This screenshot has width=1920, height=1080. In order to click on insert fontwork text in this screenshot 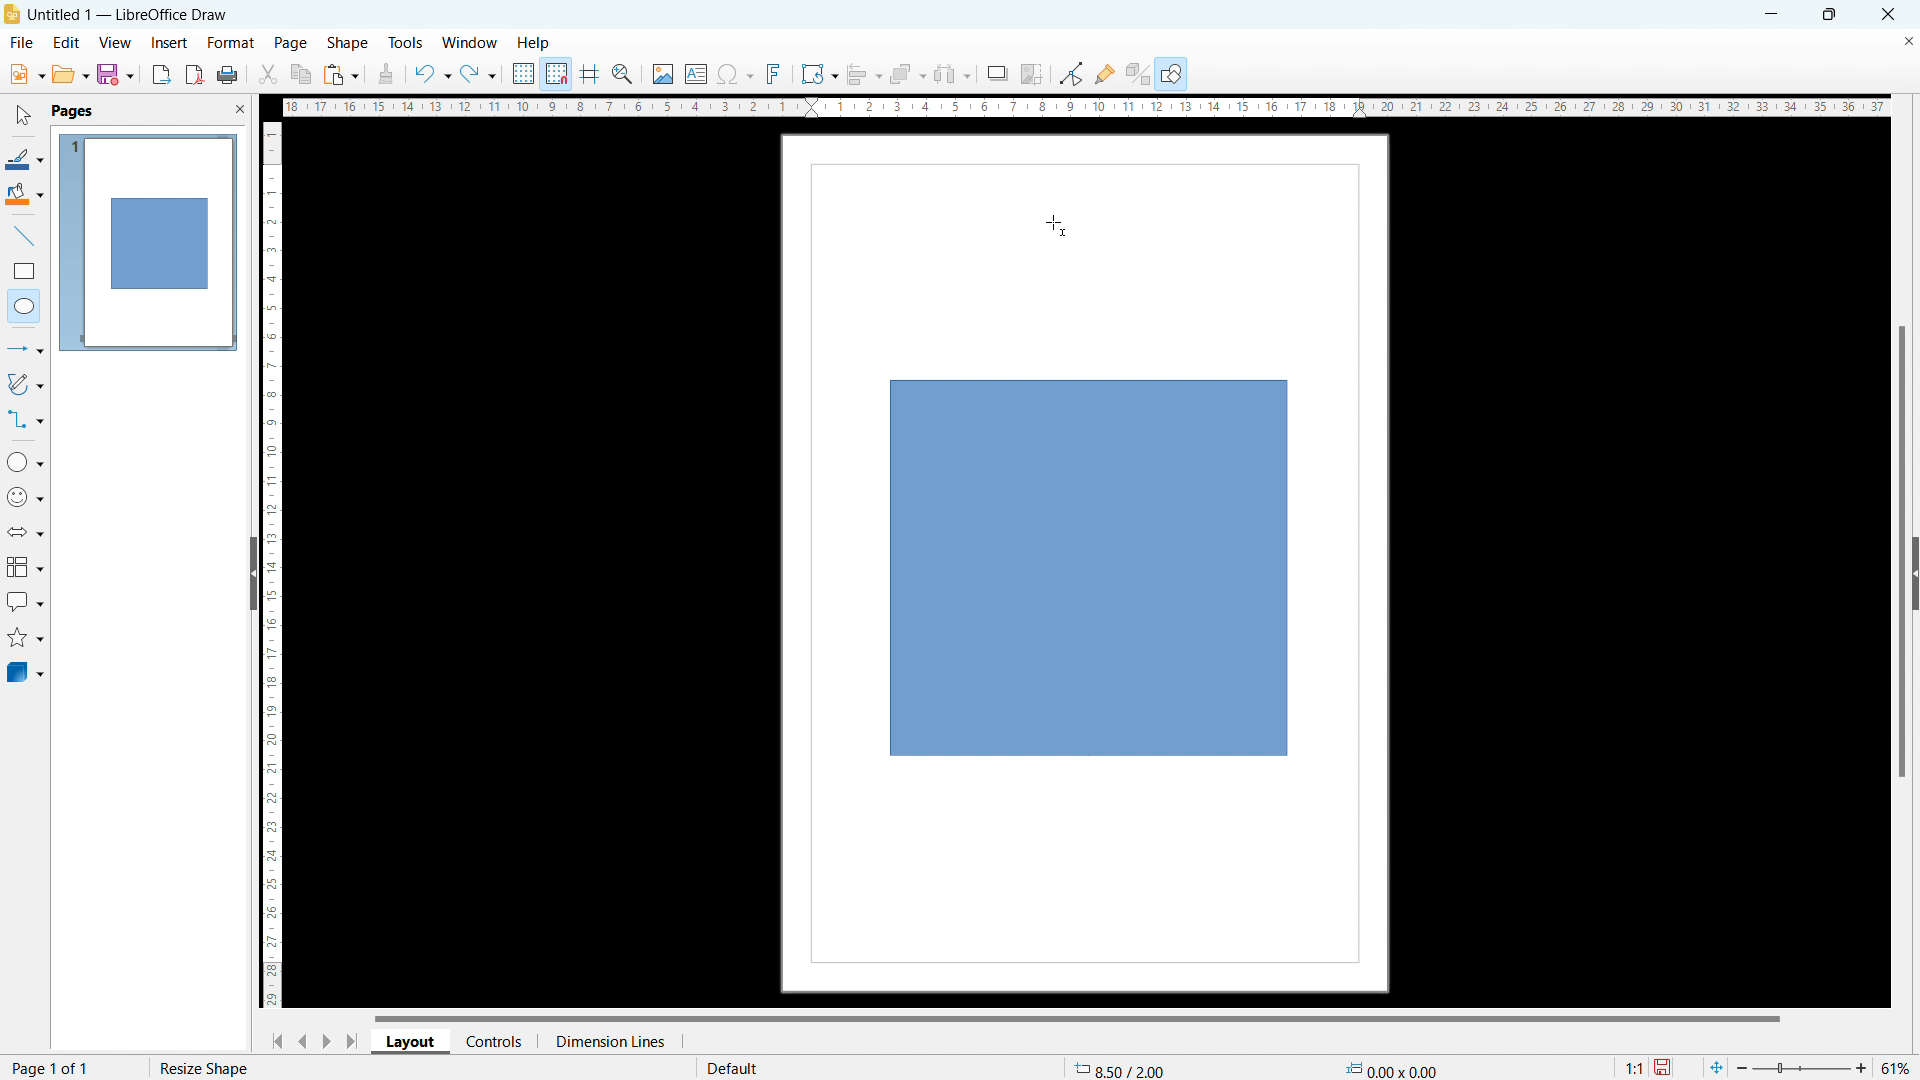, I will do `click(774, 72)`.